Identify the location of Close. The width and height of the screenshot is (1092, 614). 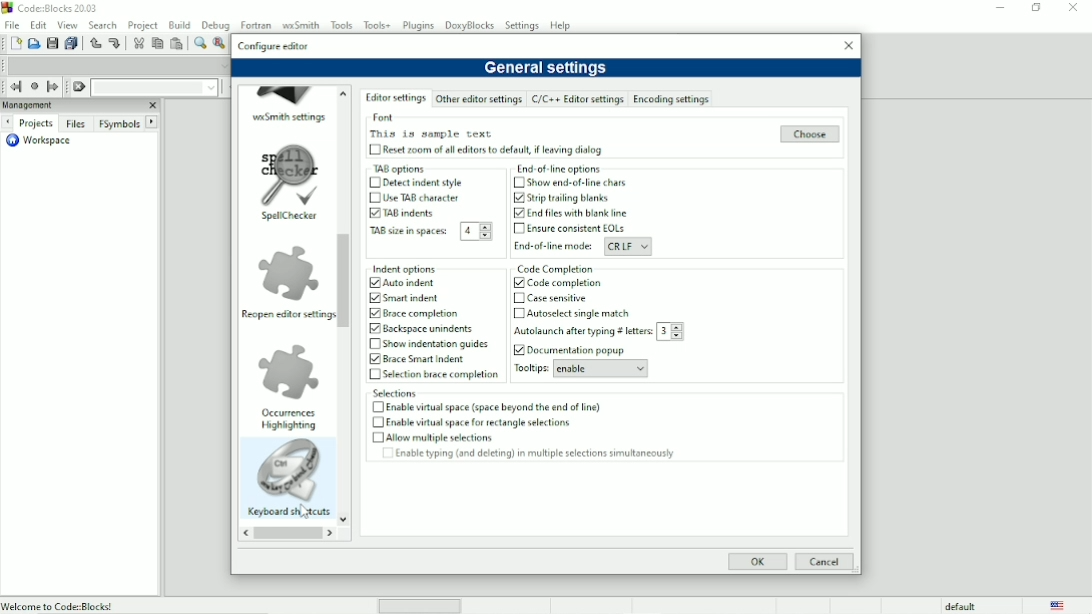
(1073, 8).